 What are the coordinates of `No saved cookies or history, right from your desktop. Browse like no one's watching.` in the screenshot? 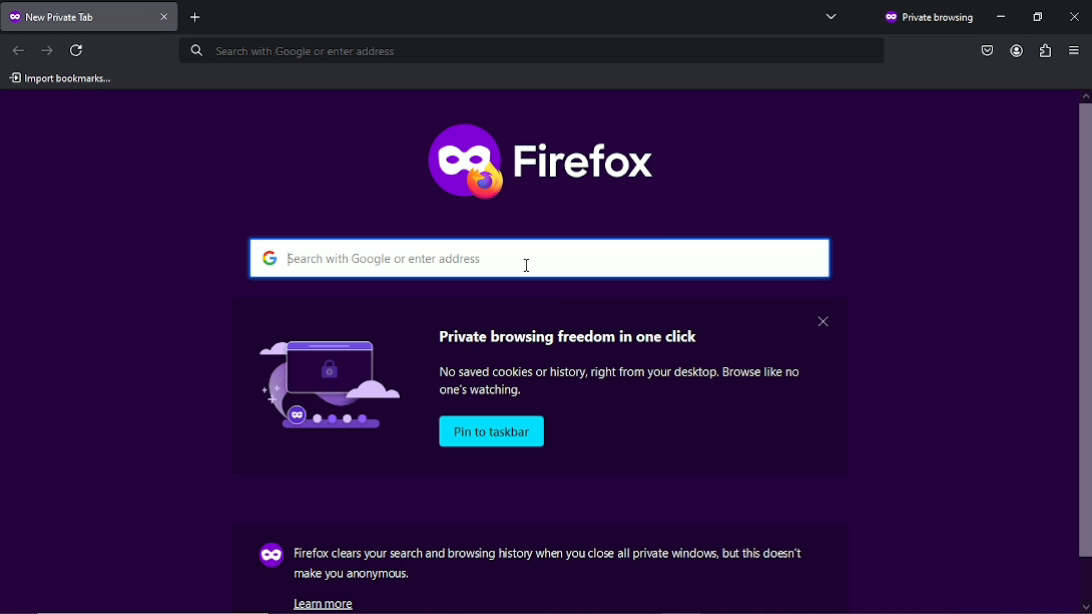 It's located at (628, 382).